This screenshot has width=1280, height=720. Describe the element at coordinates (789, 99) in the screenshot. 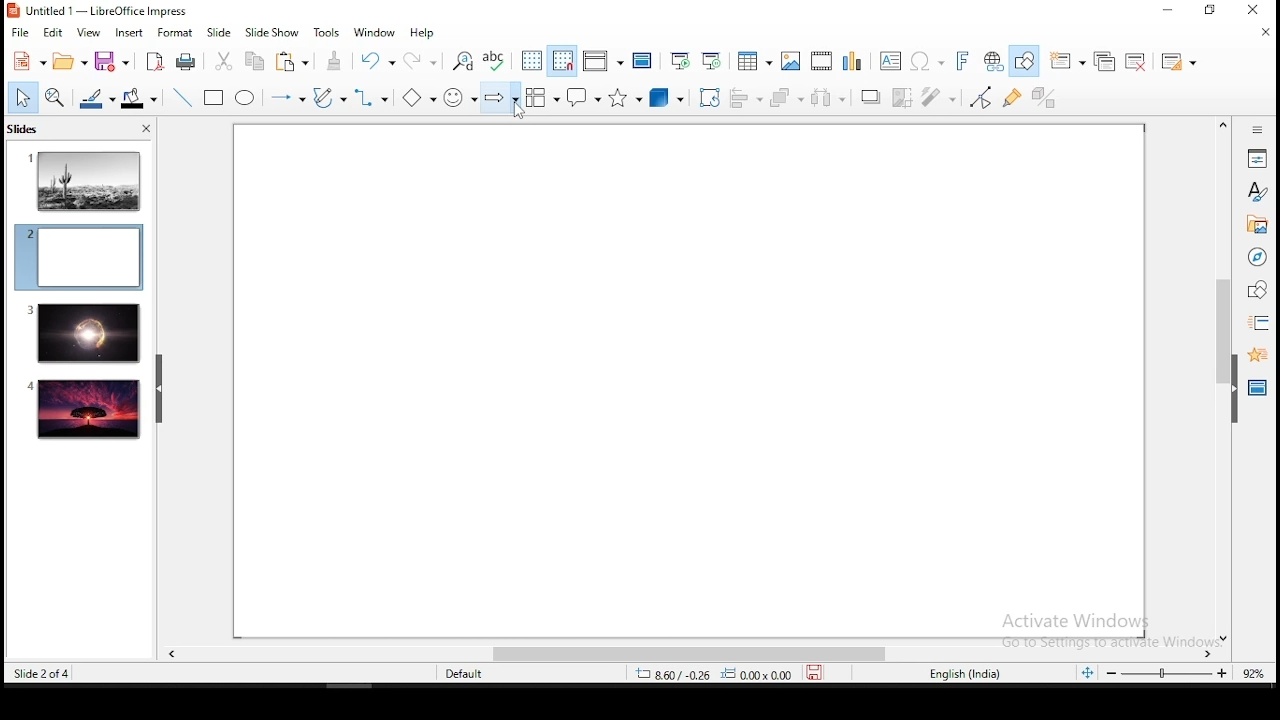

I see `arrange` at that location.